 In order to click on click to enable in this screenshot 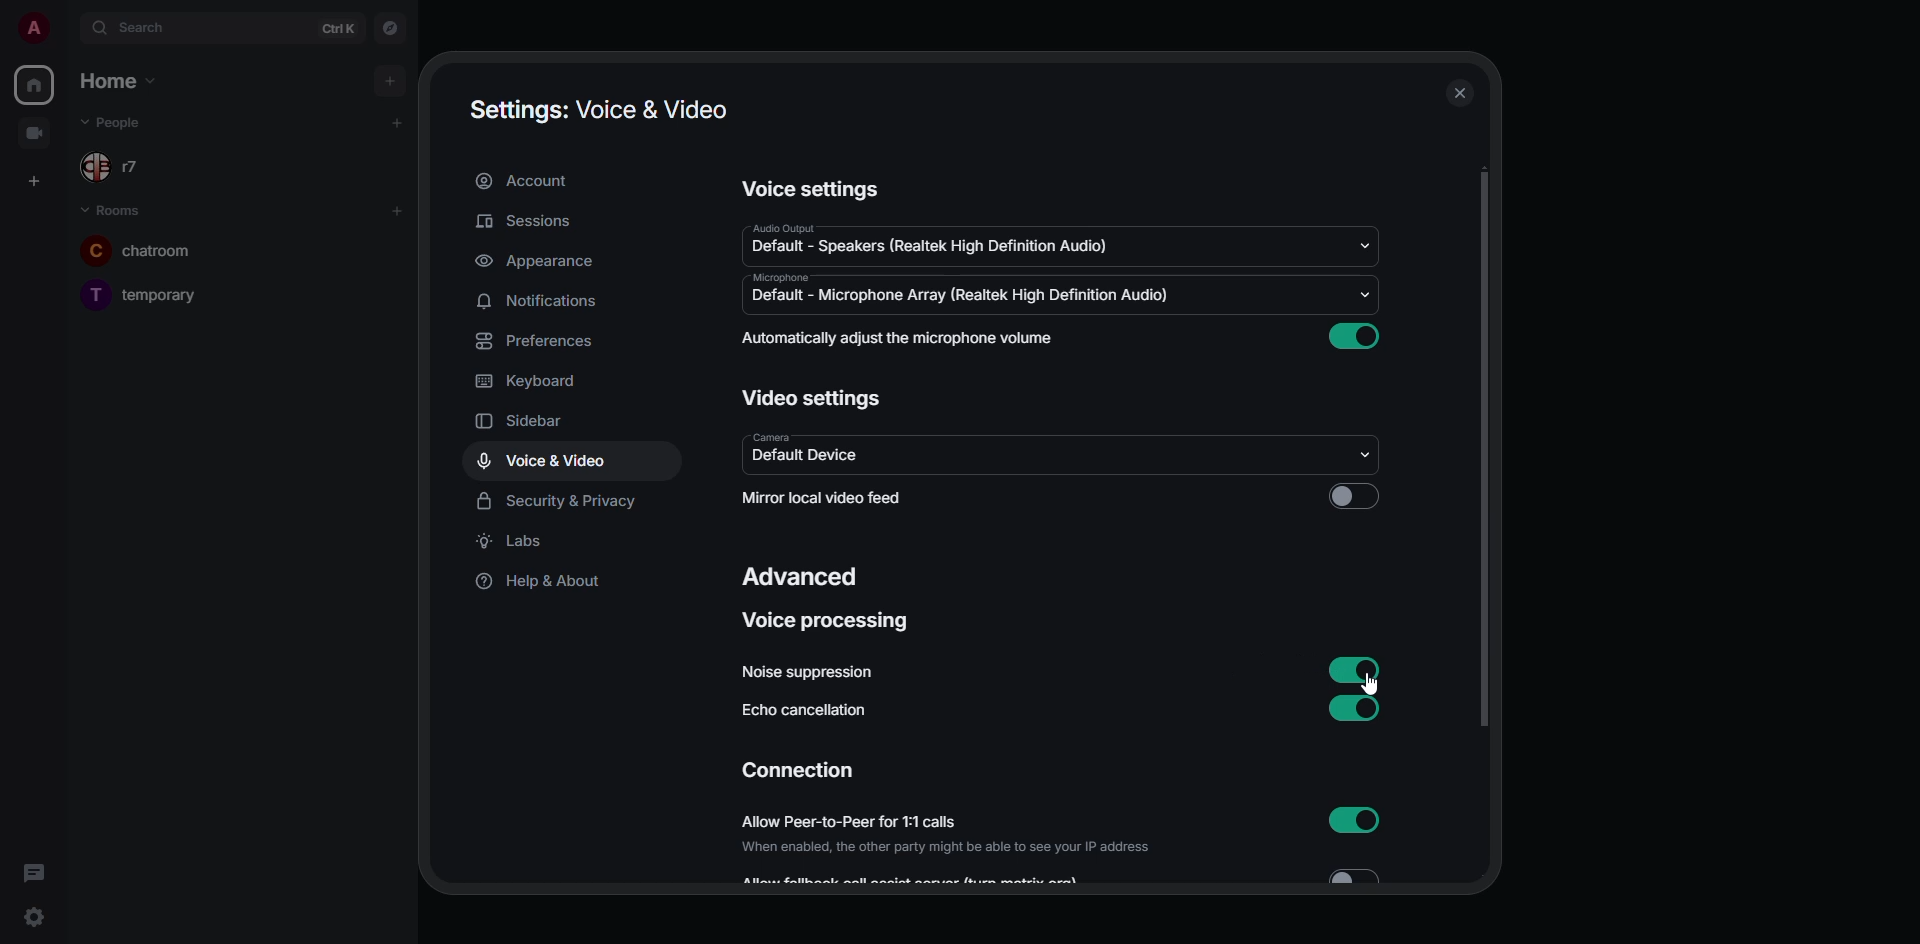, I will do `click(1357, 494)`.